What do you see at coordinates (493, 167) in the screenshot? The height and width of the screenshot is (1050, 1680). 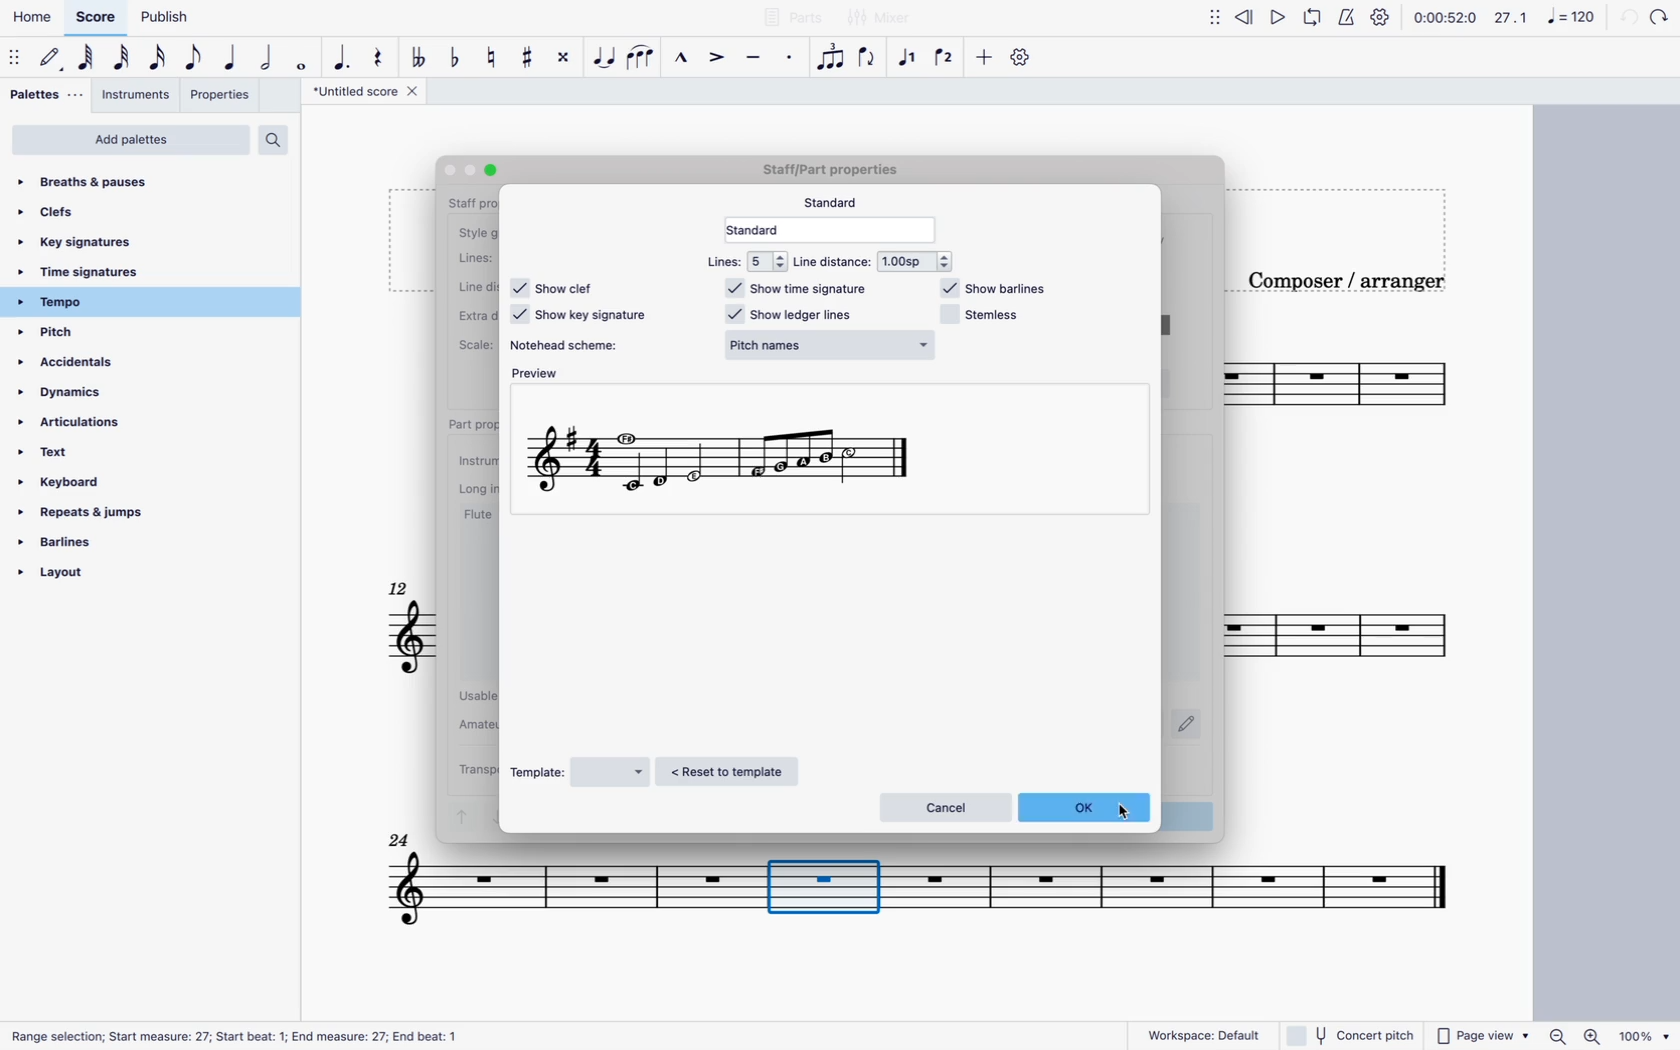 I see `` at bounding box center [493, 167].